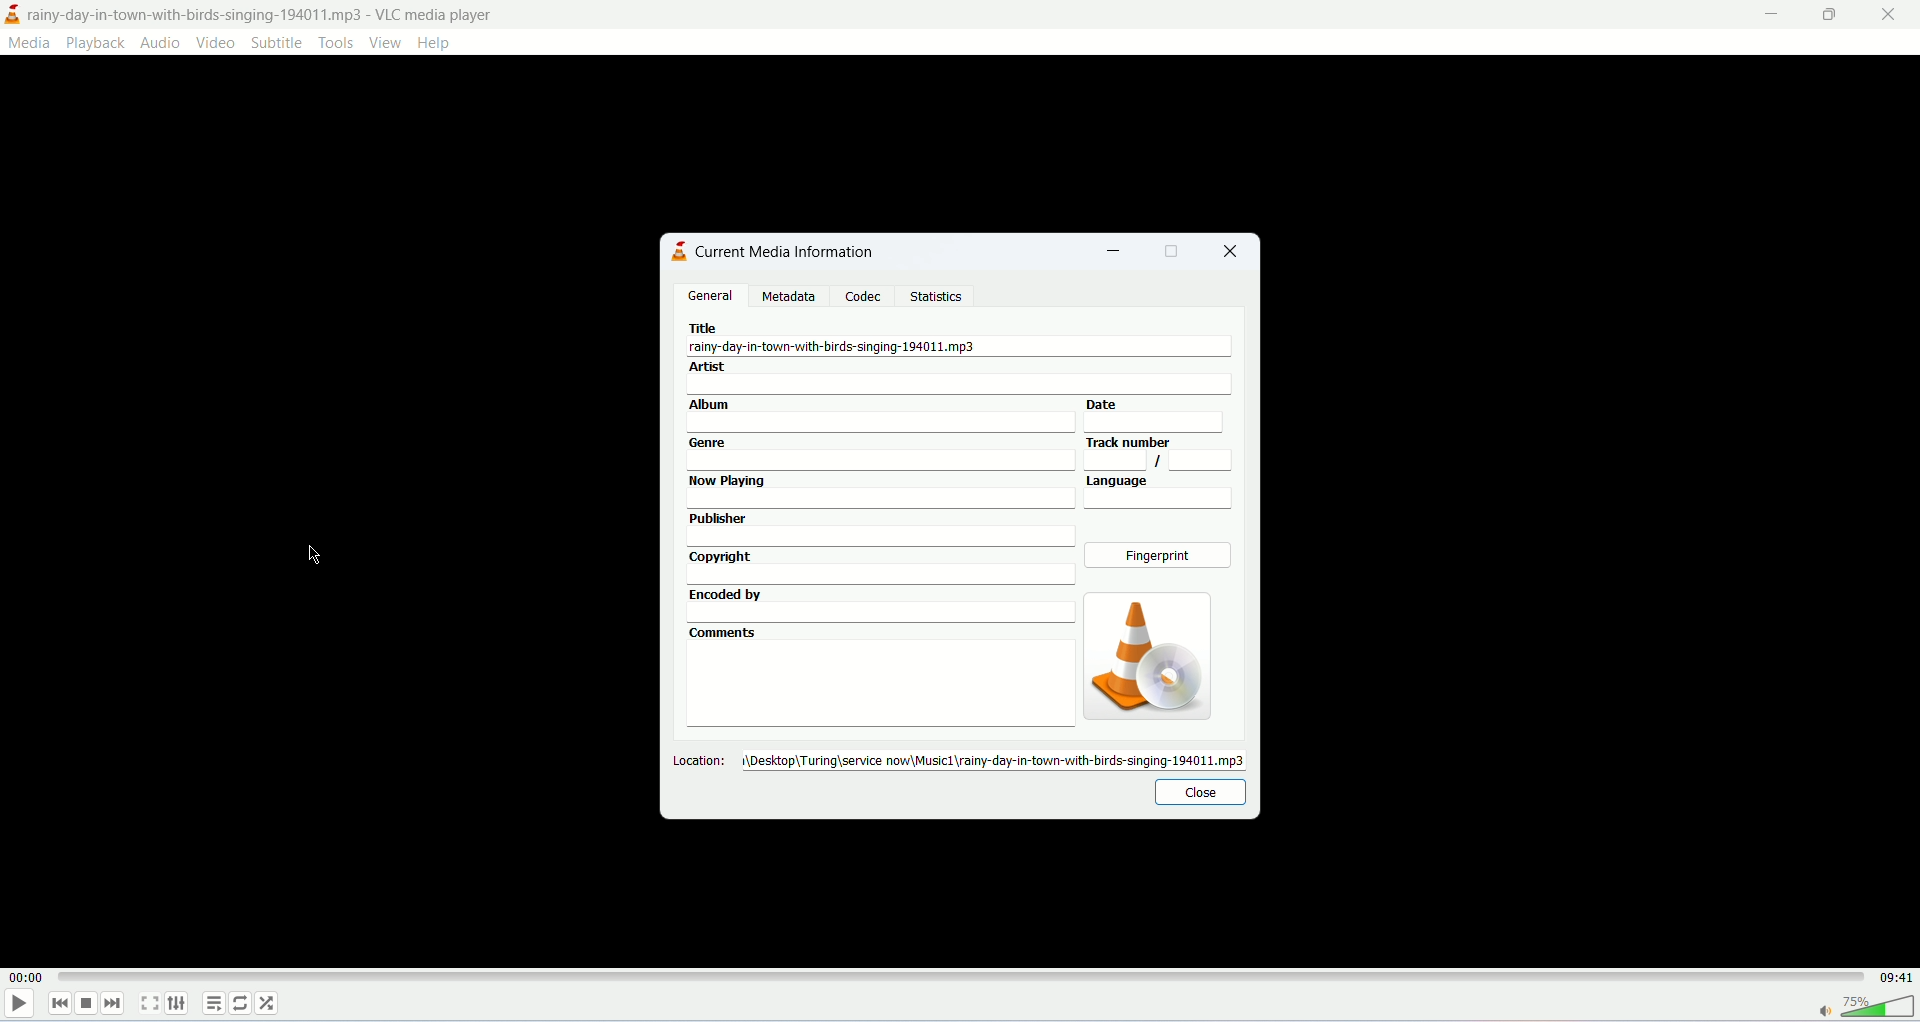 The height and width of the screenshot is (1022, 1920). What do you see at coordinates (385, 43) in the screenshot?
I see `view` at bounding box center [385, 43].